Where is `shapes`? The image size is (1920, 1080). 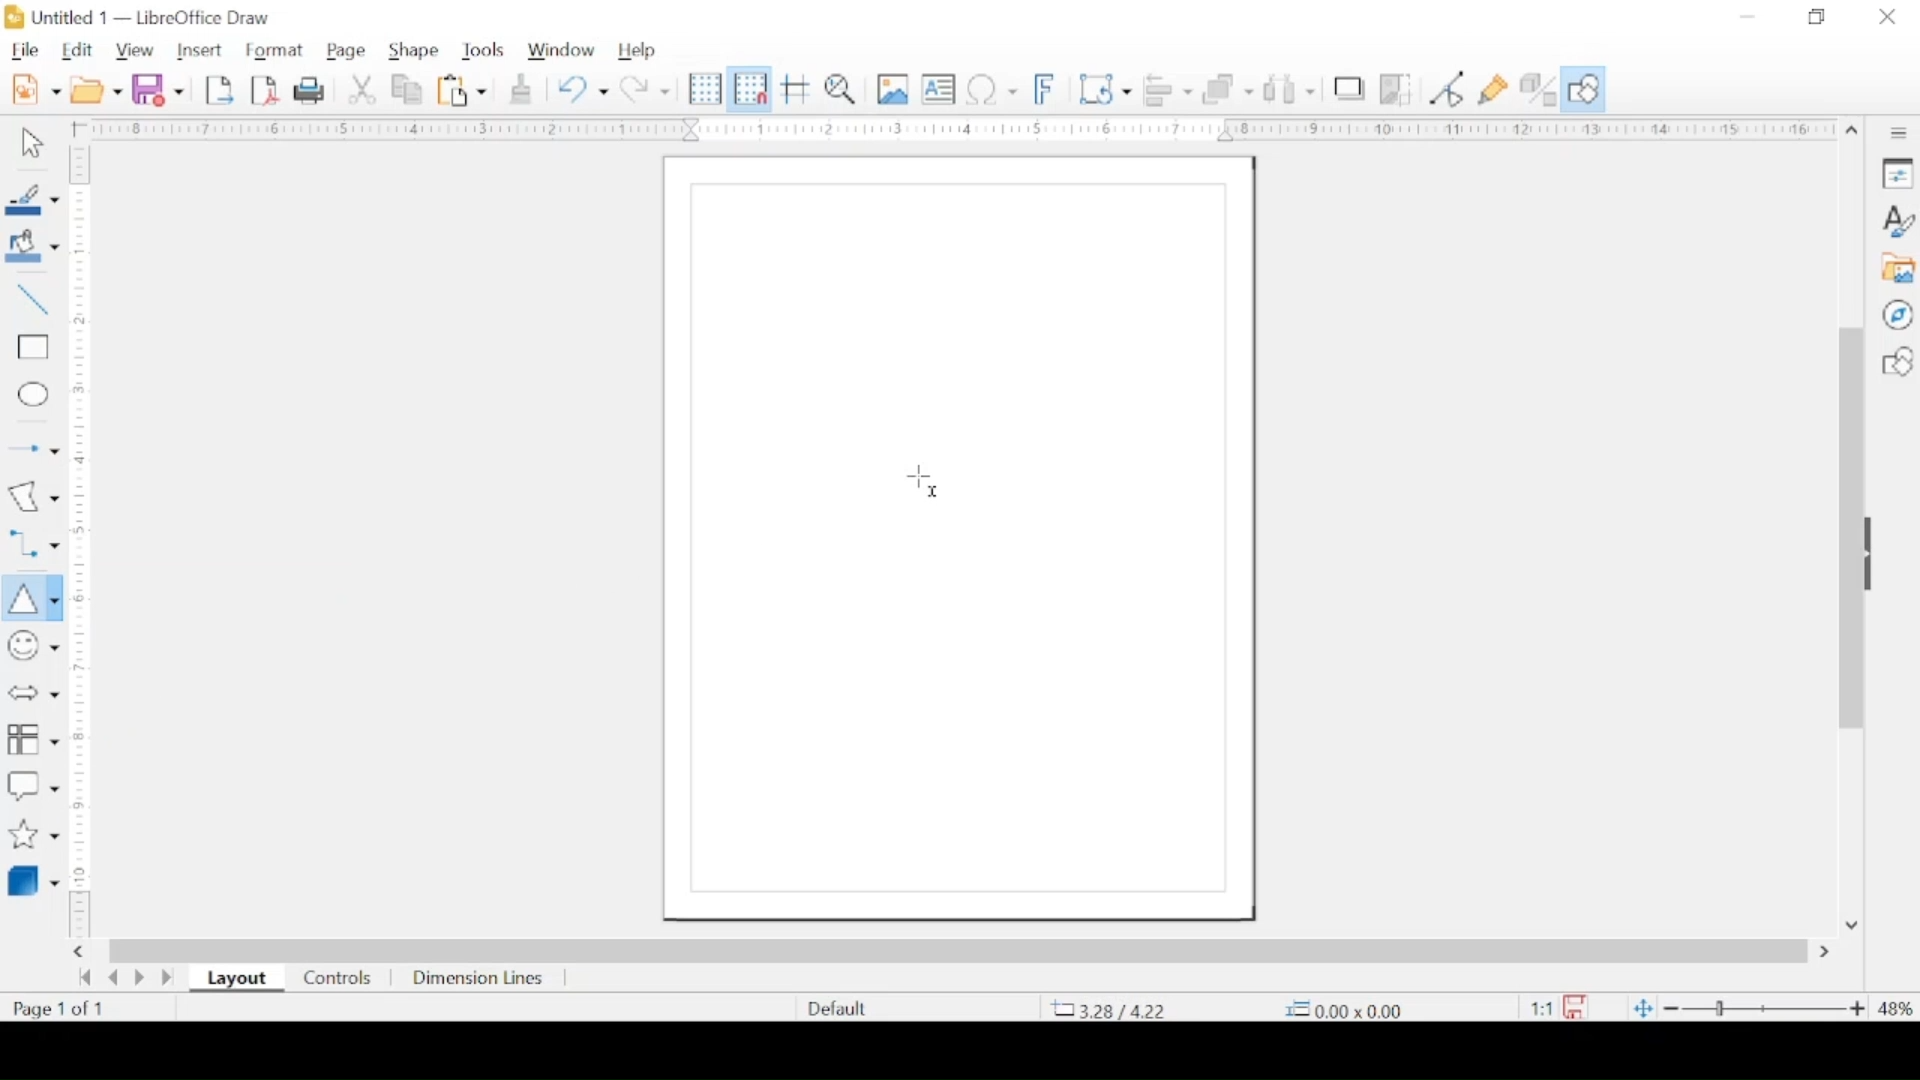 shapes is located at coordinates (1897, 362).